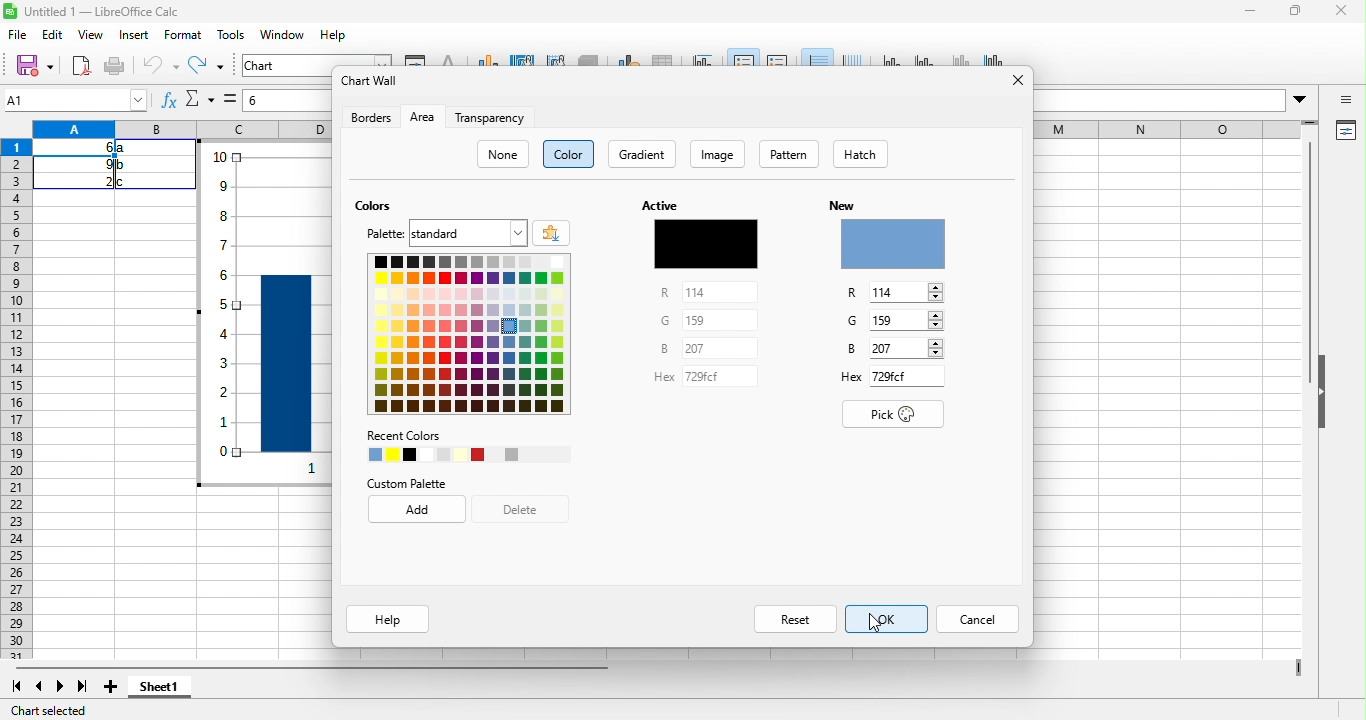 The width and height of the screenshot is (1366, 720). Describe the element at coordinates (155, 65) in the screenshot. I see `undo` at that location.